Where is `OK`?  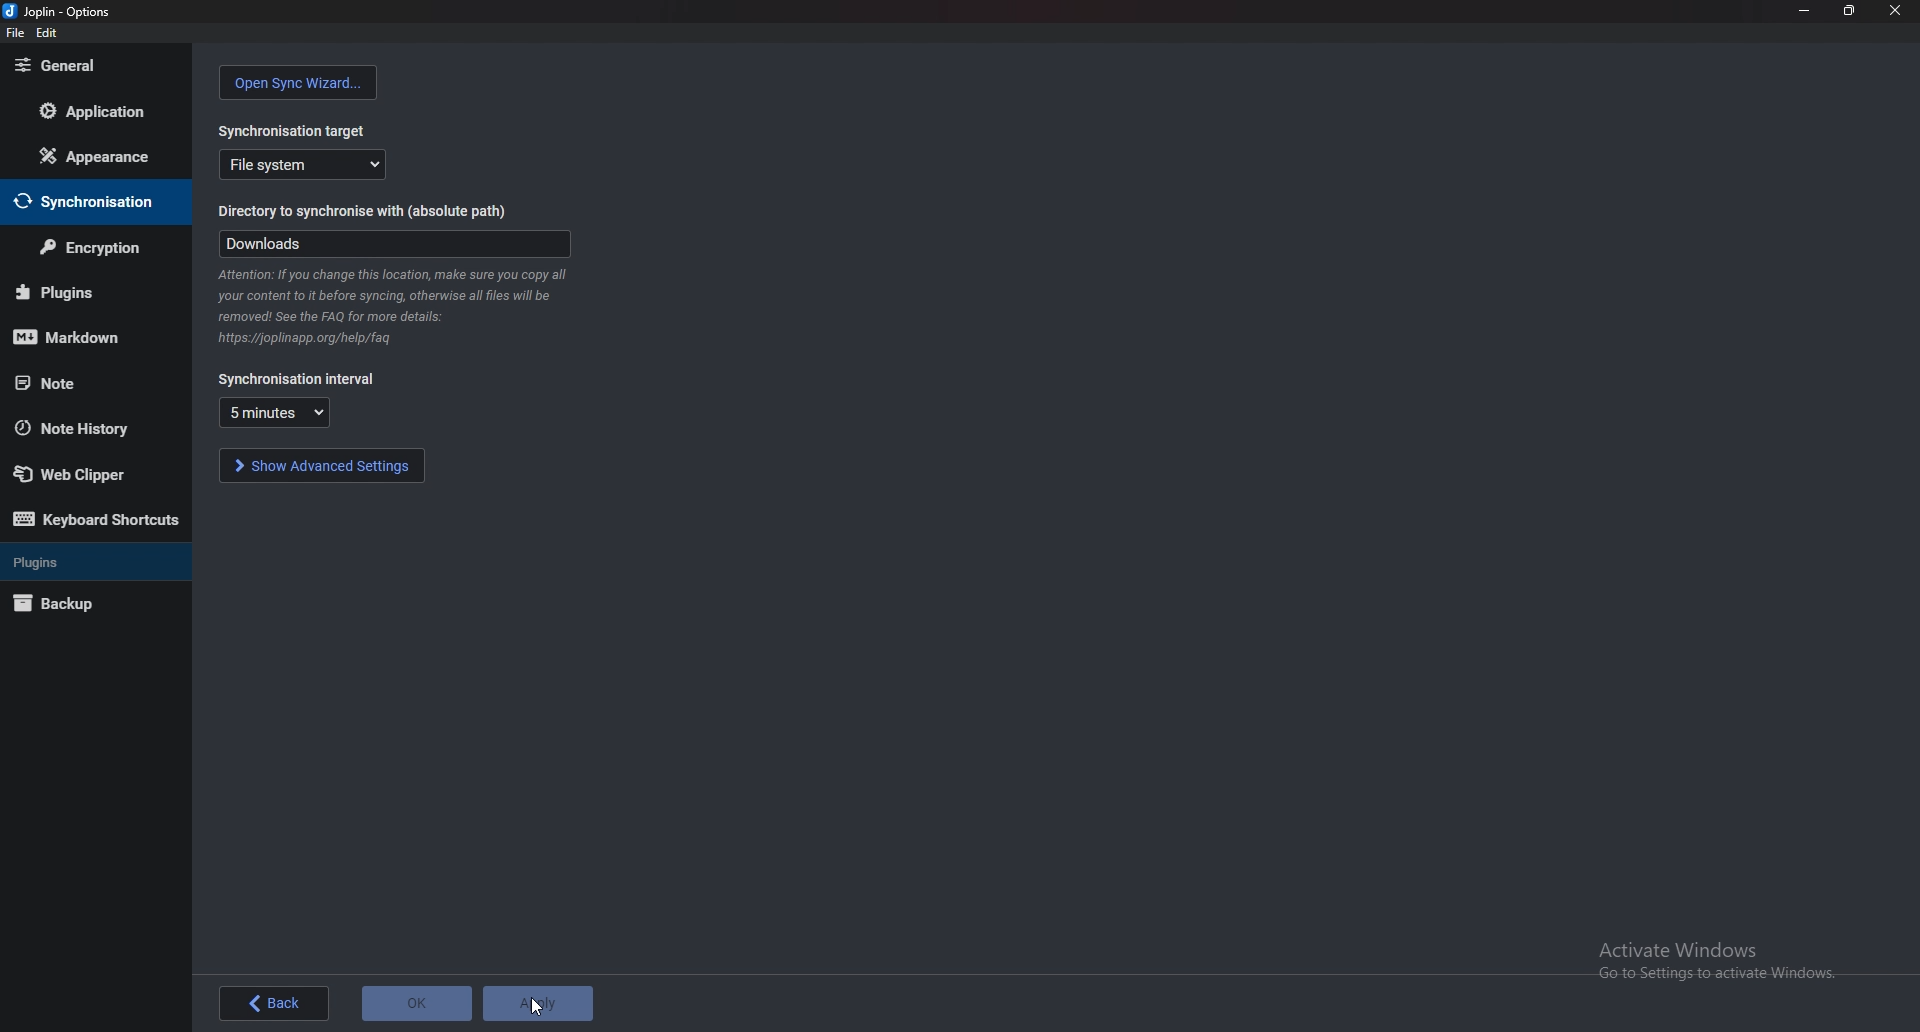 OK is located at coordinates (418, 1002).